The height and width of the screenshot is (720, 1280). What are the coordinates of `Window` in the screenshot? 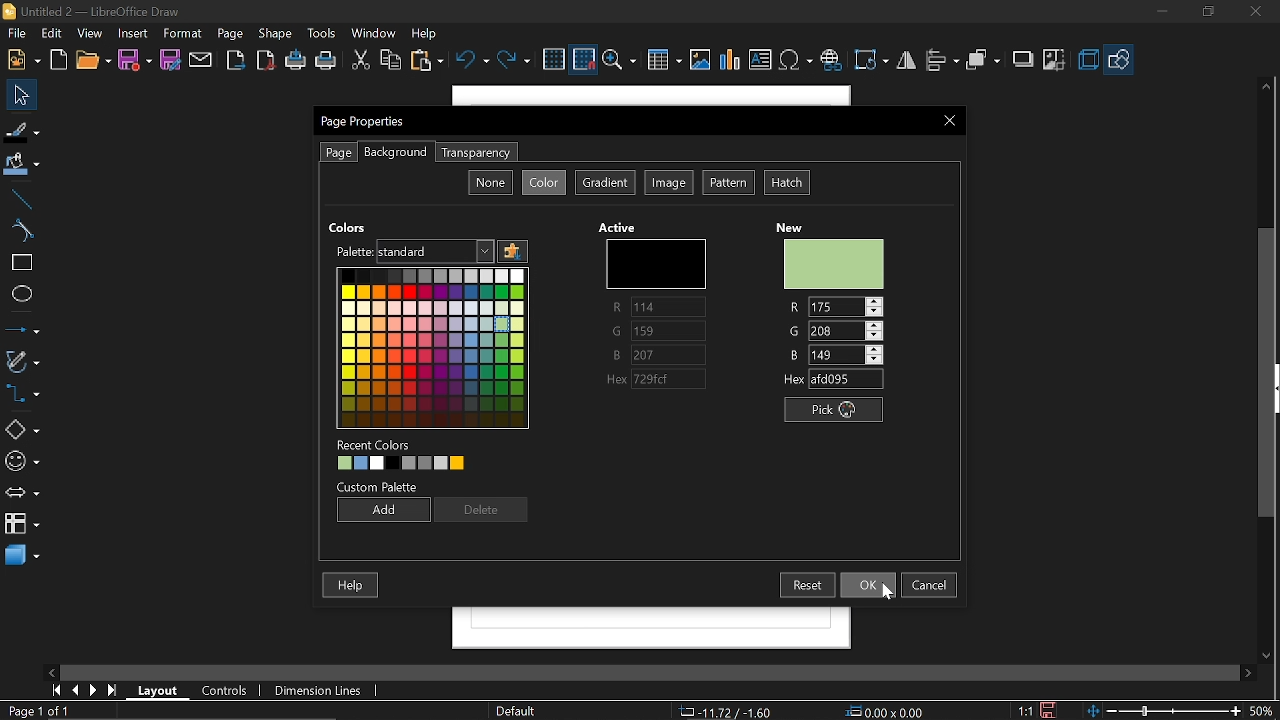 It's located at (374, 35).